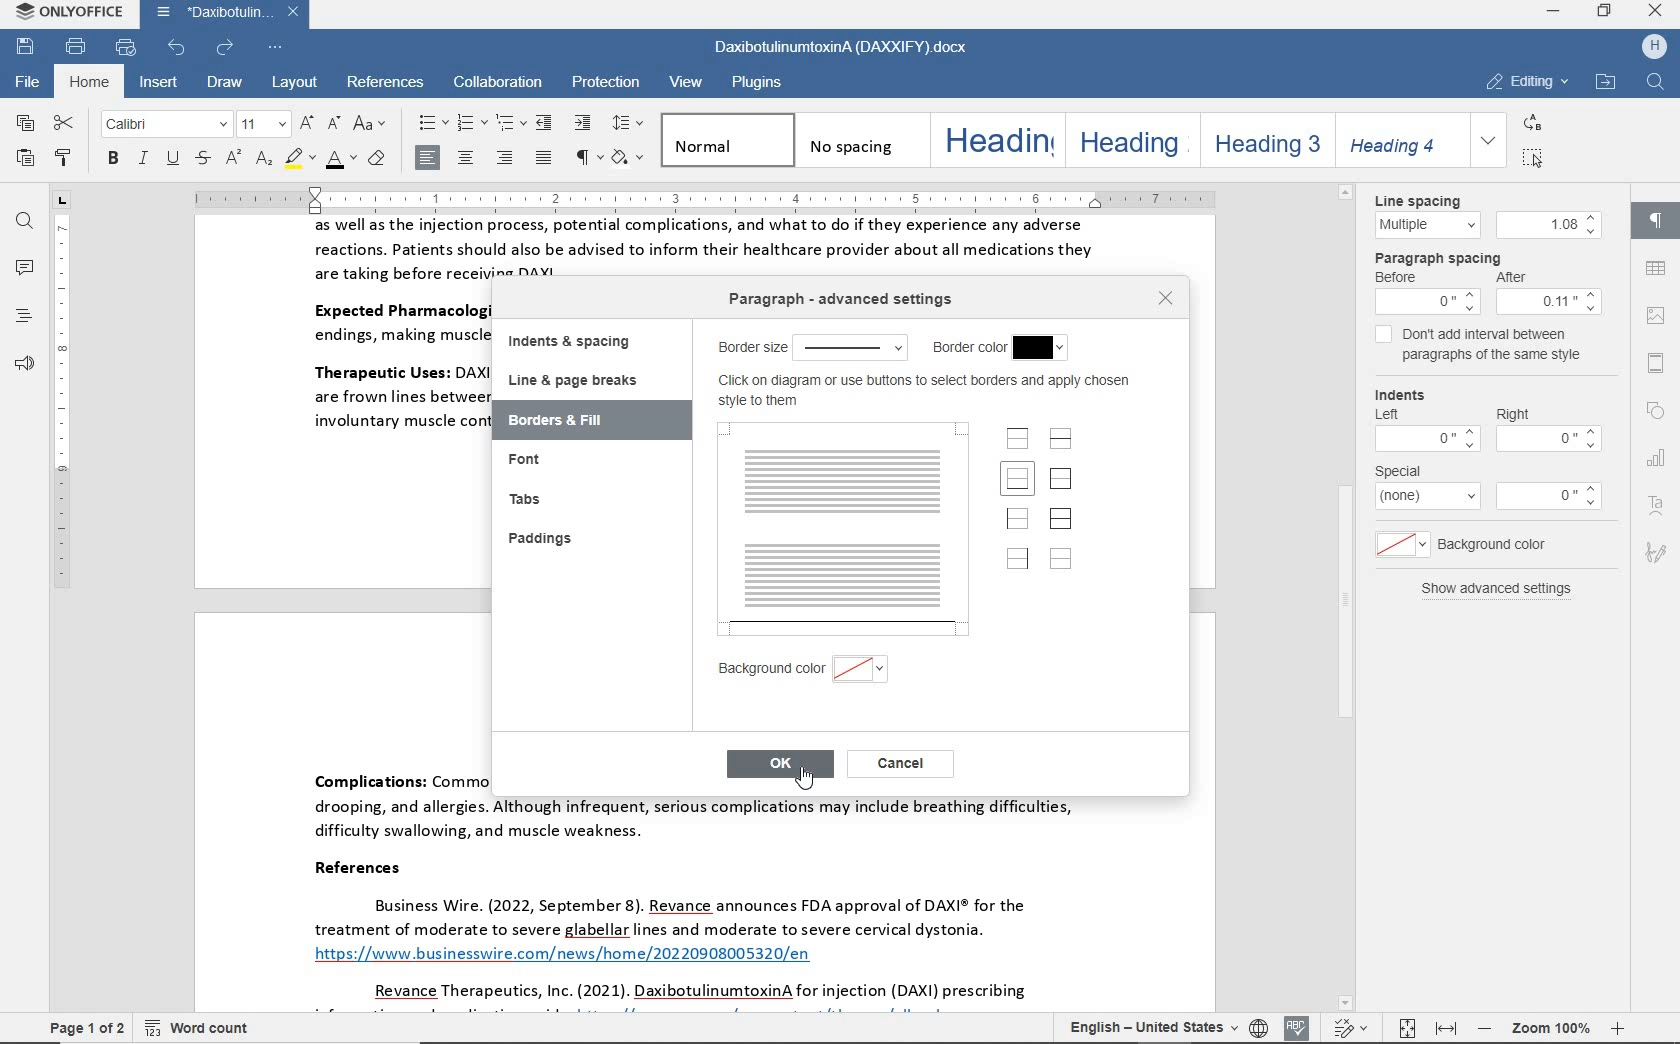  What do you see at coordinates (1396, 139) in the screenshot?
I see `heading 4` at bounding box center [1396, 139].